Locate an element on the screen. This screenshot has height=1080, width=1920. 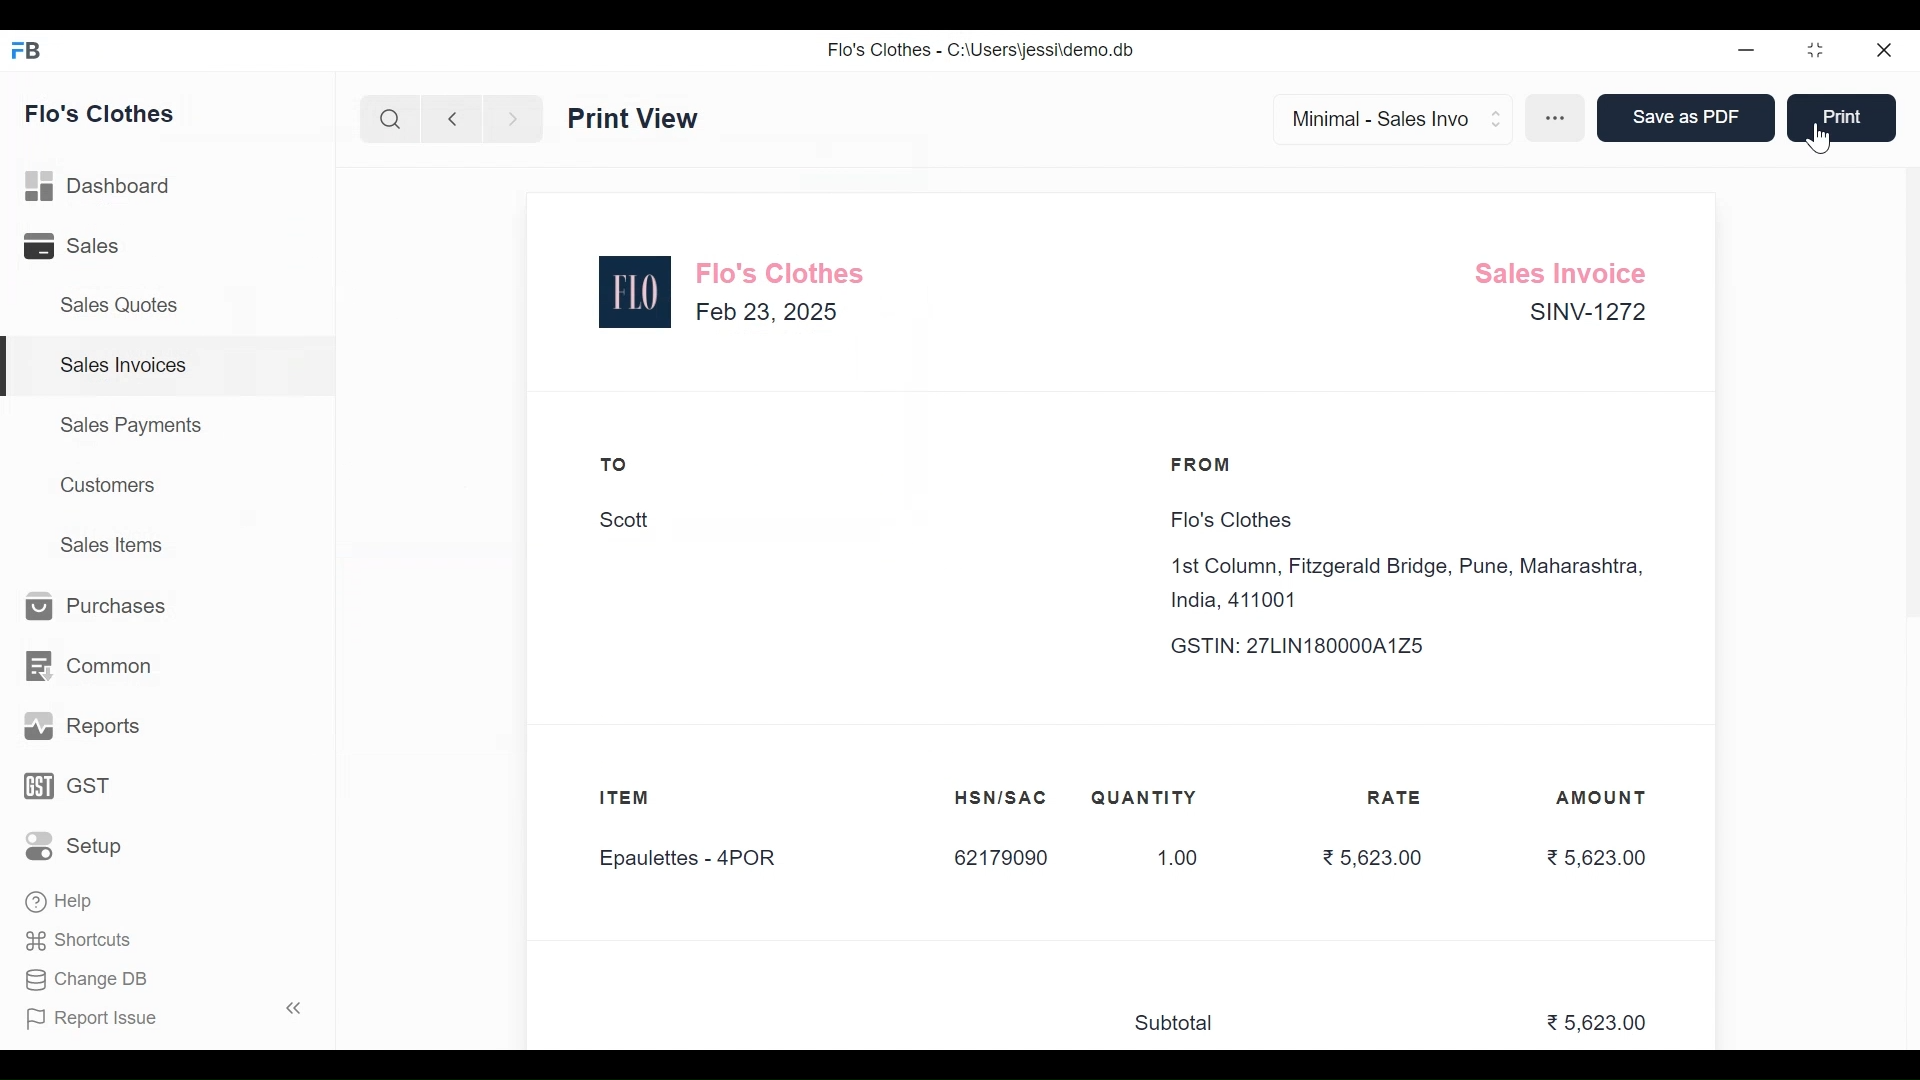
GSTIN: 27LIN180000A1Z5 is located at coordinates (1316, 646).